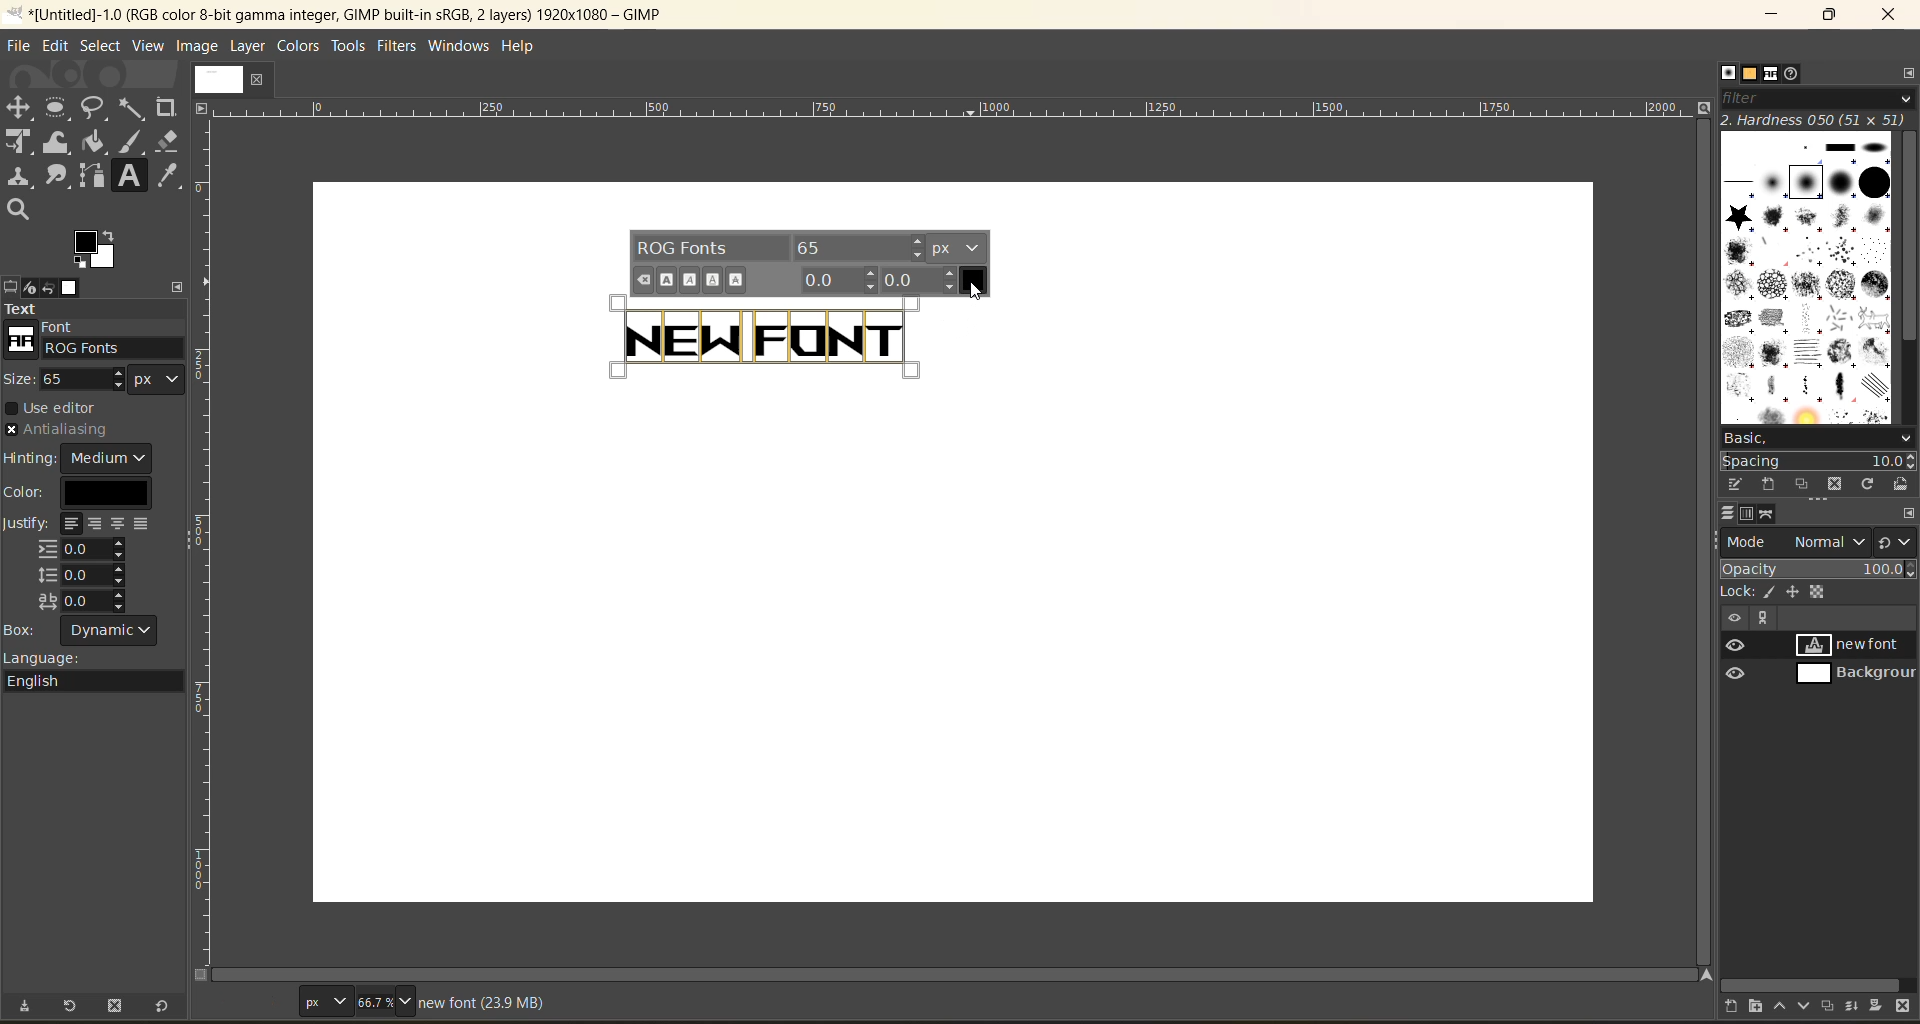 Image resolution: width=1920 pixels, height=1024 pixels. I want to click on images, so click(73, 287).